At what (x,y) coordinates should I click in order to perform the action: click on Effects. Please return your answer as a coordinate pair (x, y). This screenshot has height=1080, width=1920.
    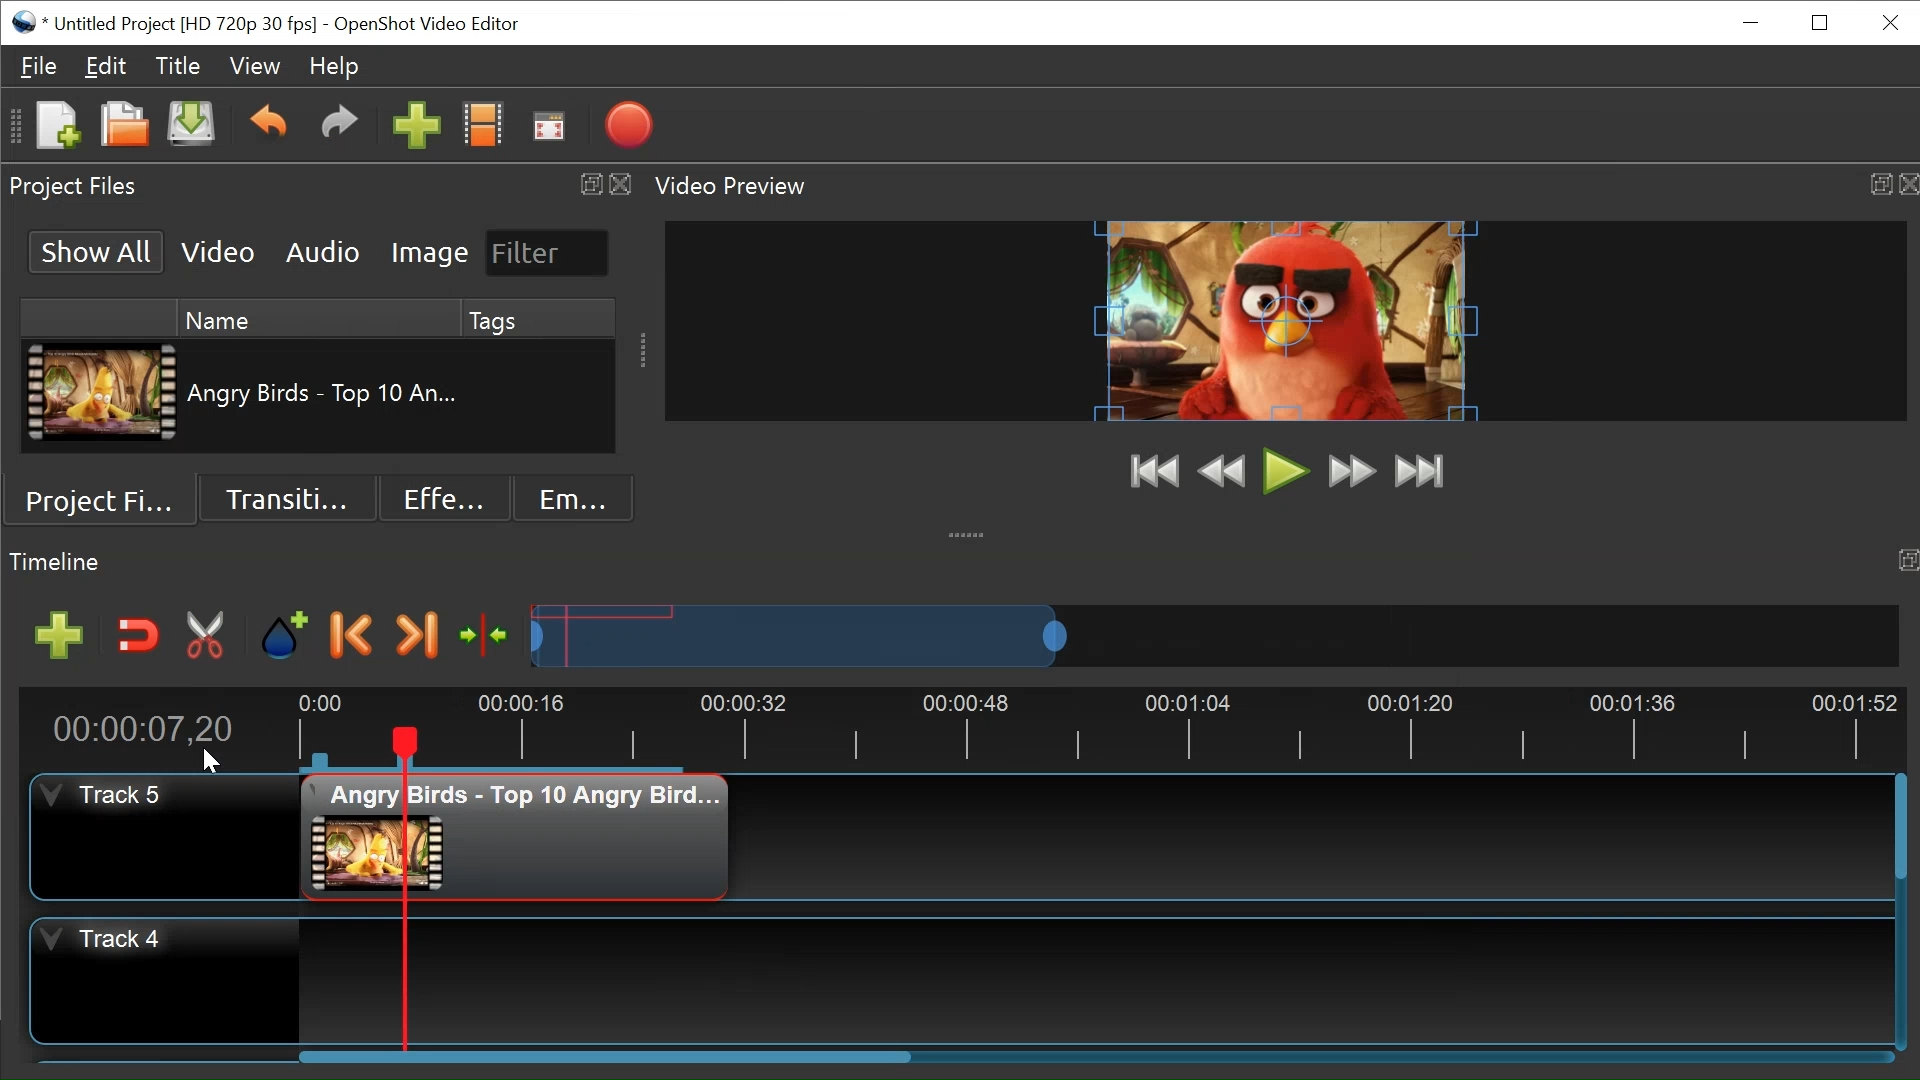
    Looking at the image, I should click on (443, 498).